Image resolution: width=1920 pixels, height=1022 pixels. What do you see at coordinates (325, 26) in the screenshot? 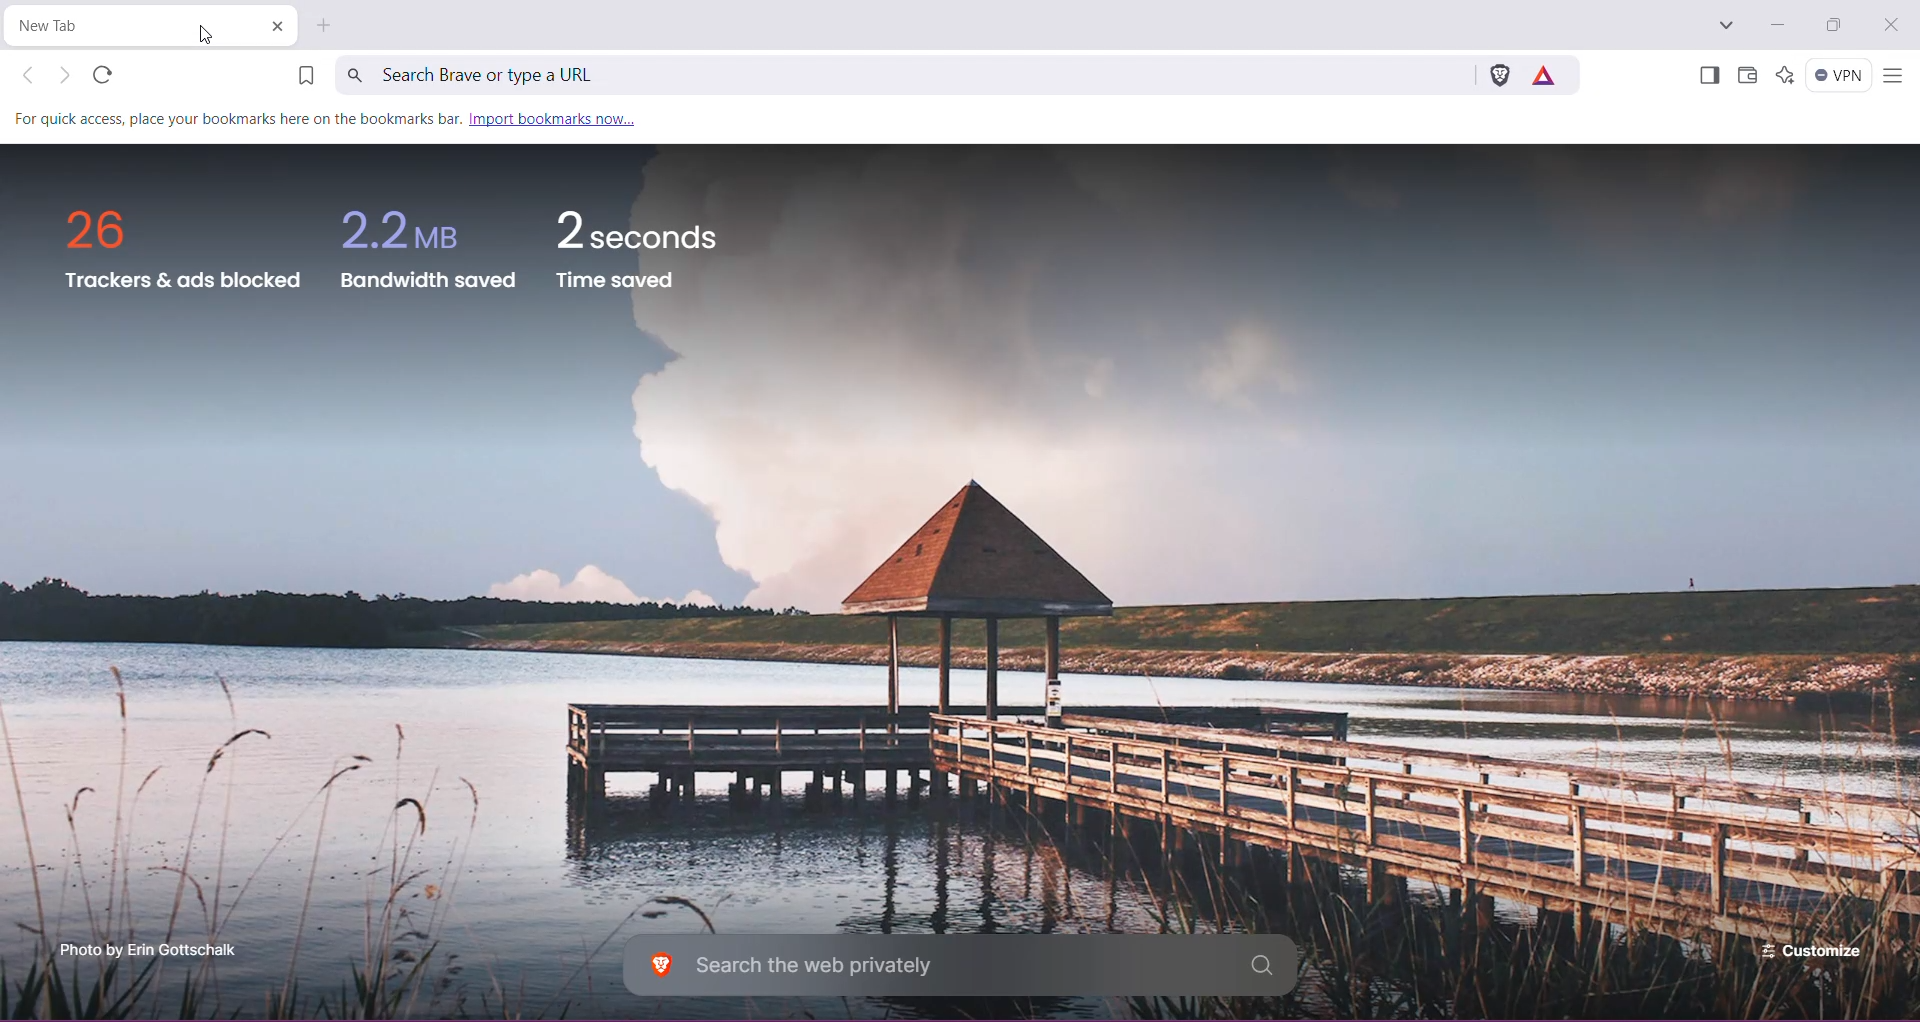
I see `New Tab` at bounding box center [325, 26].